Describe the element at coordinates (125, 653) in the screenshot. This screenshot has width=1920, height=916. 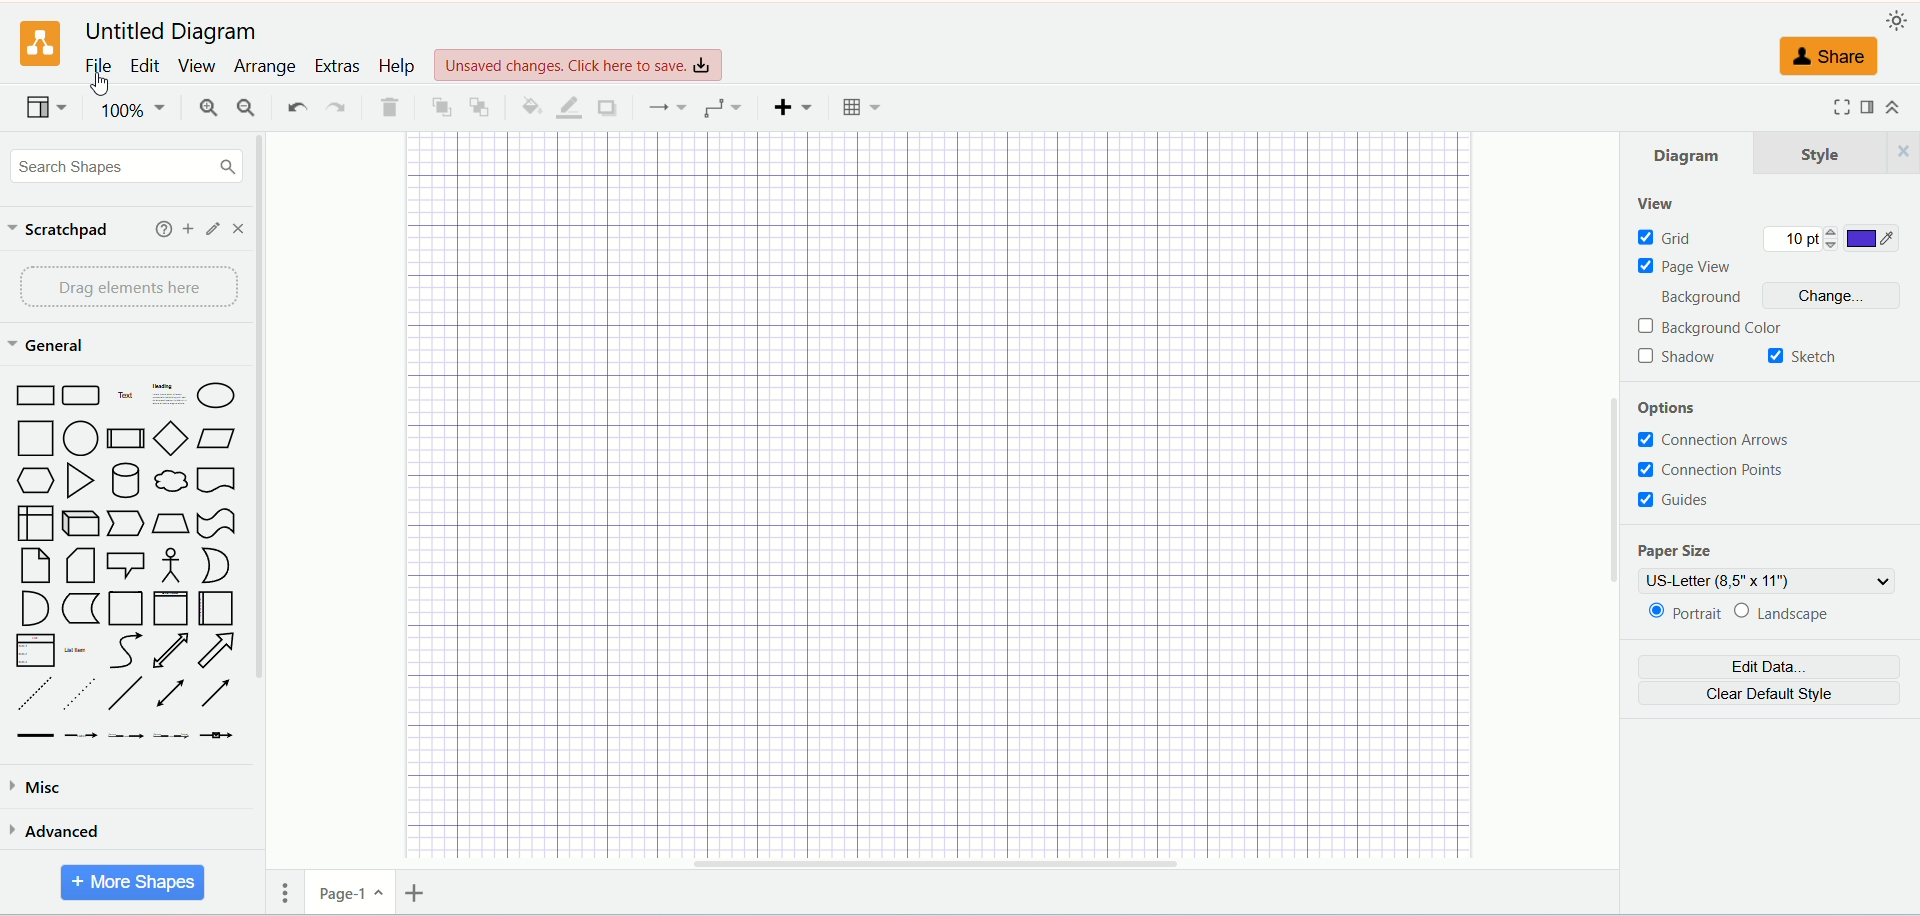
I see `Curves` at that location.